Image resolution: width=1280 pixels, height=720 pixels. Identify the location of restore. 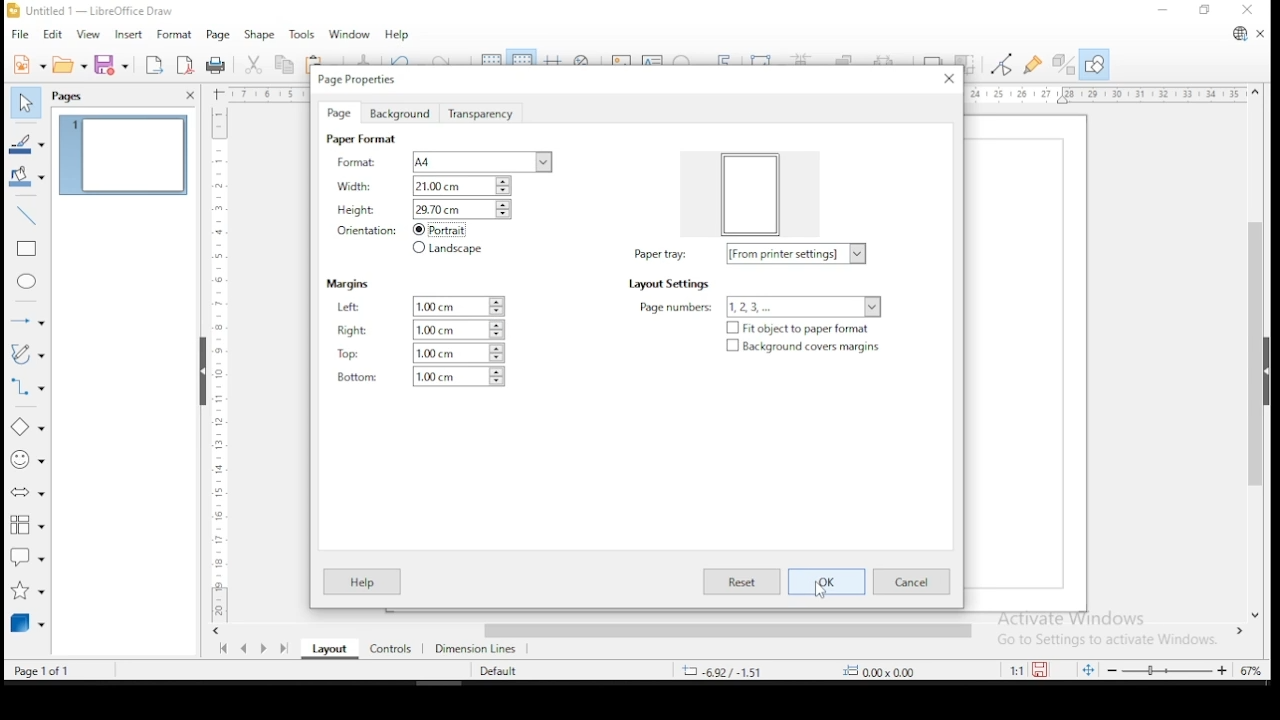
(1202, 11).